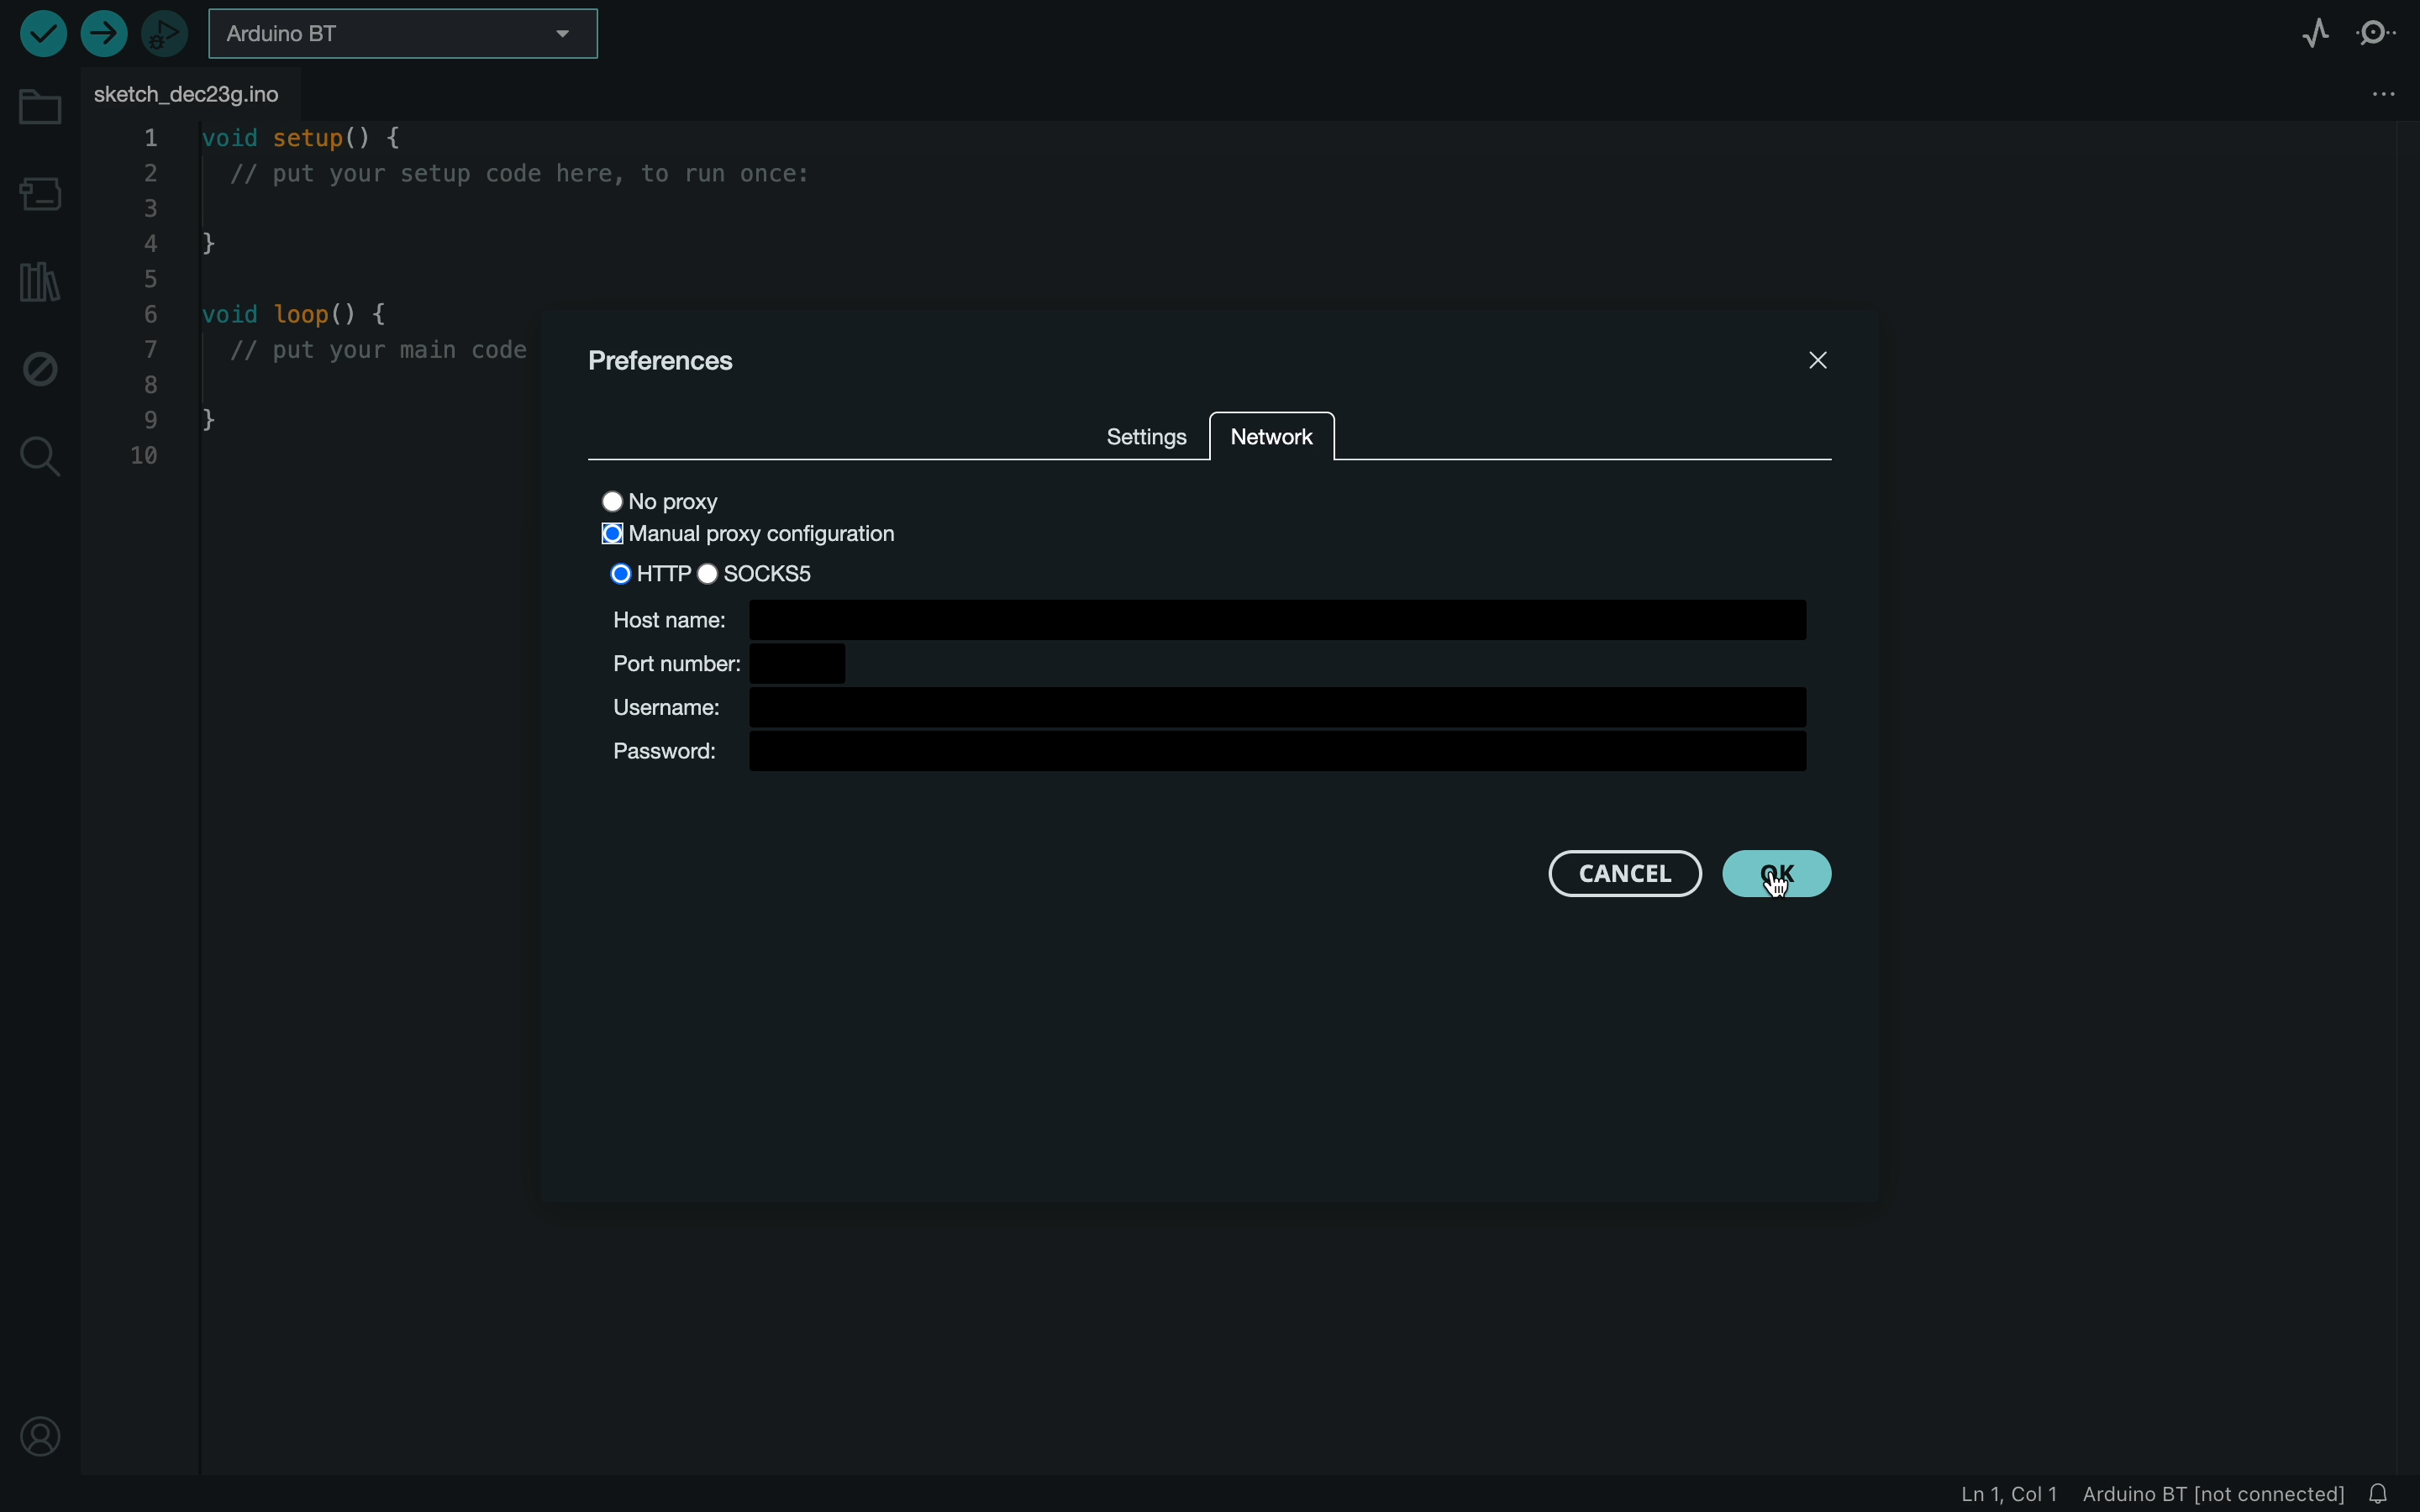  I want to click on folder, so click(40, 106).